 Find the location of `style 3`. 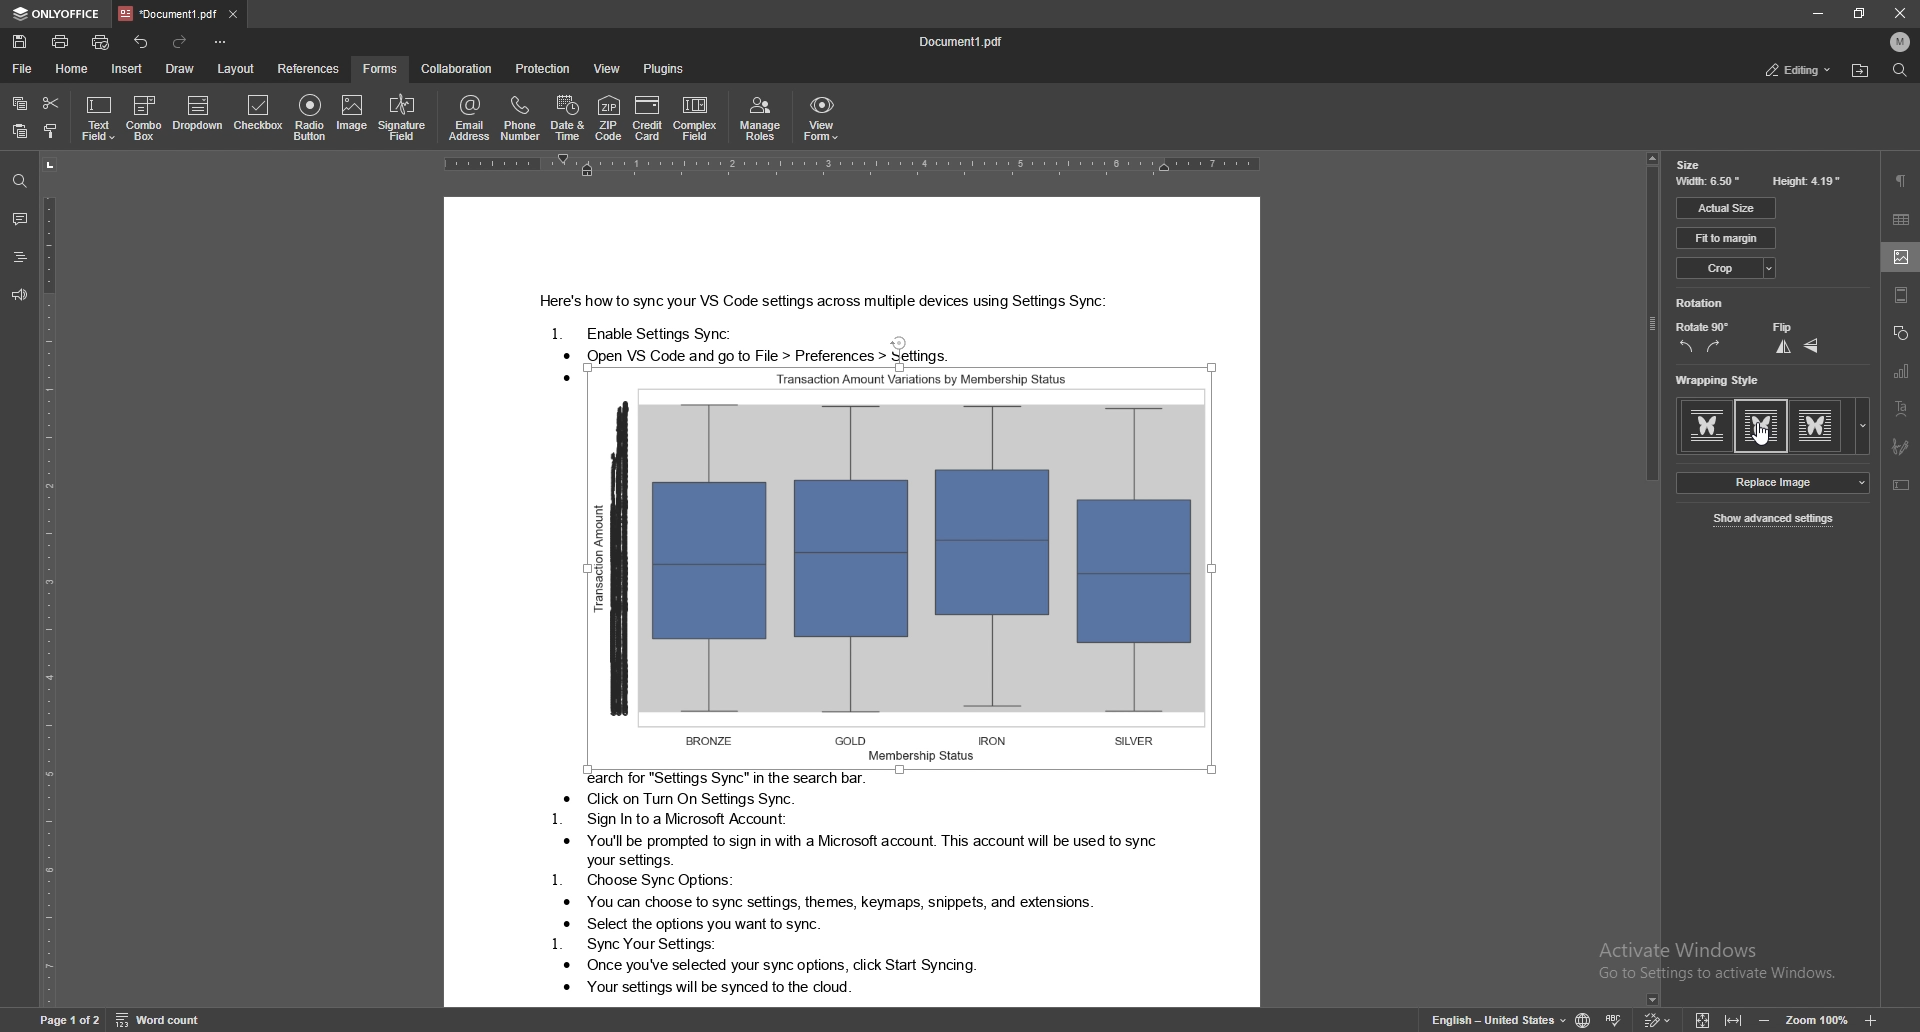

style 3 is located at coordinates (1833, 428).